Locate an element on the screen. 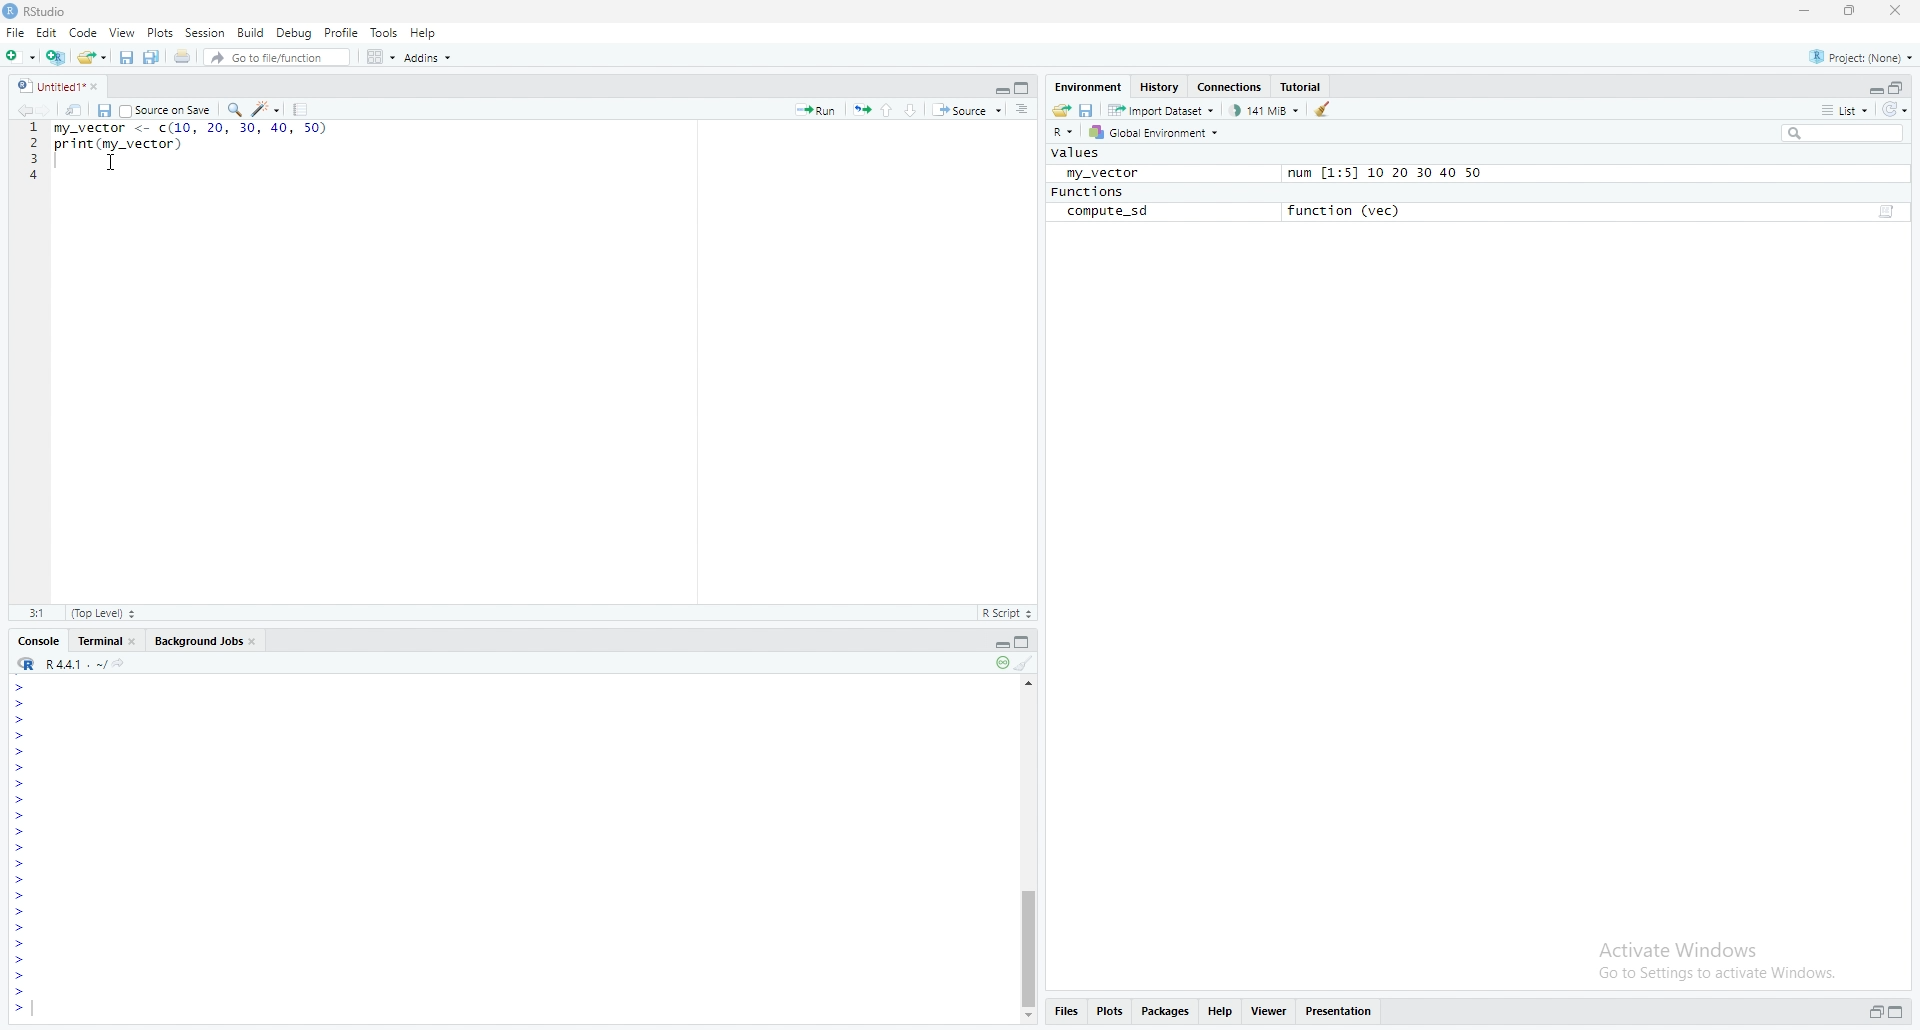  Import Dataset is located at coordinates (1162, 109).